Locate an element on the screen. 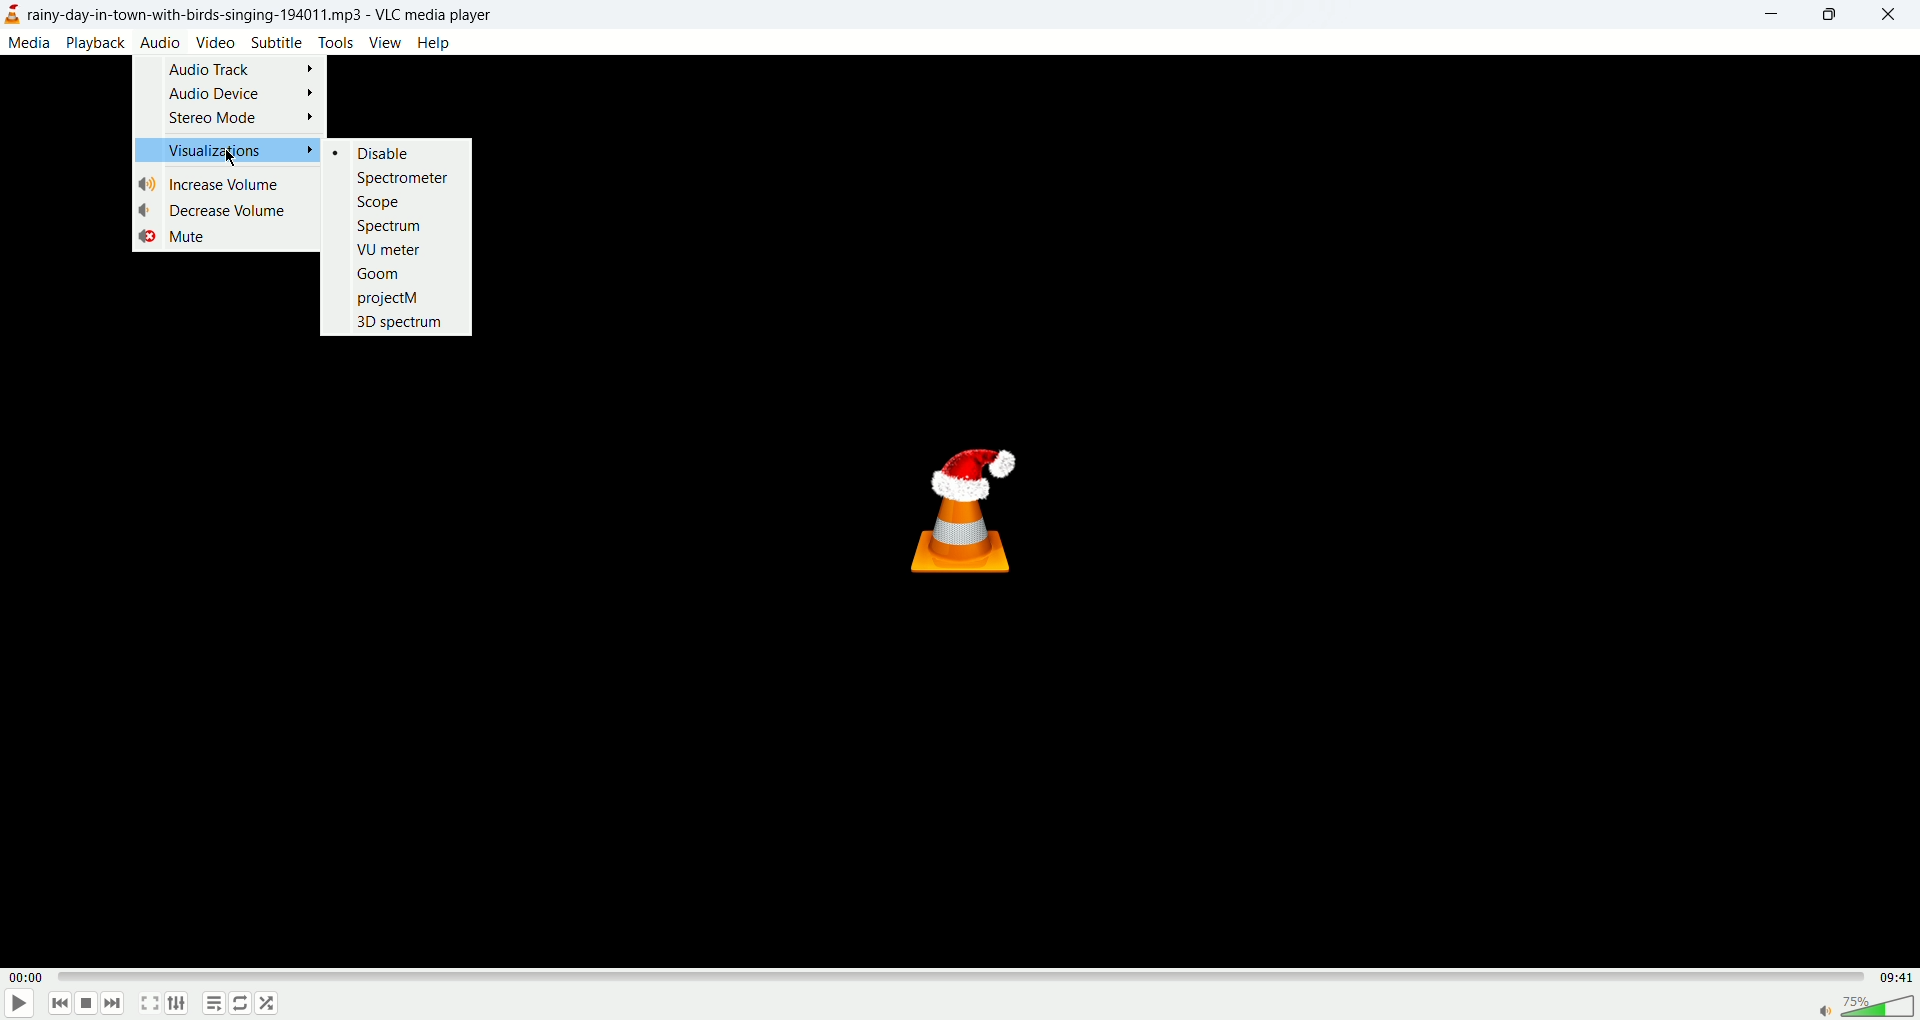 Image resolution: width=1920 pixels, height=1020 pixels. next is located at coordinates (117, 1006).